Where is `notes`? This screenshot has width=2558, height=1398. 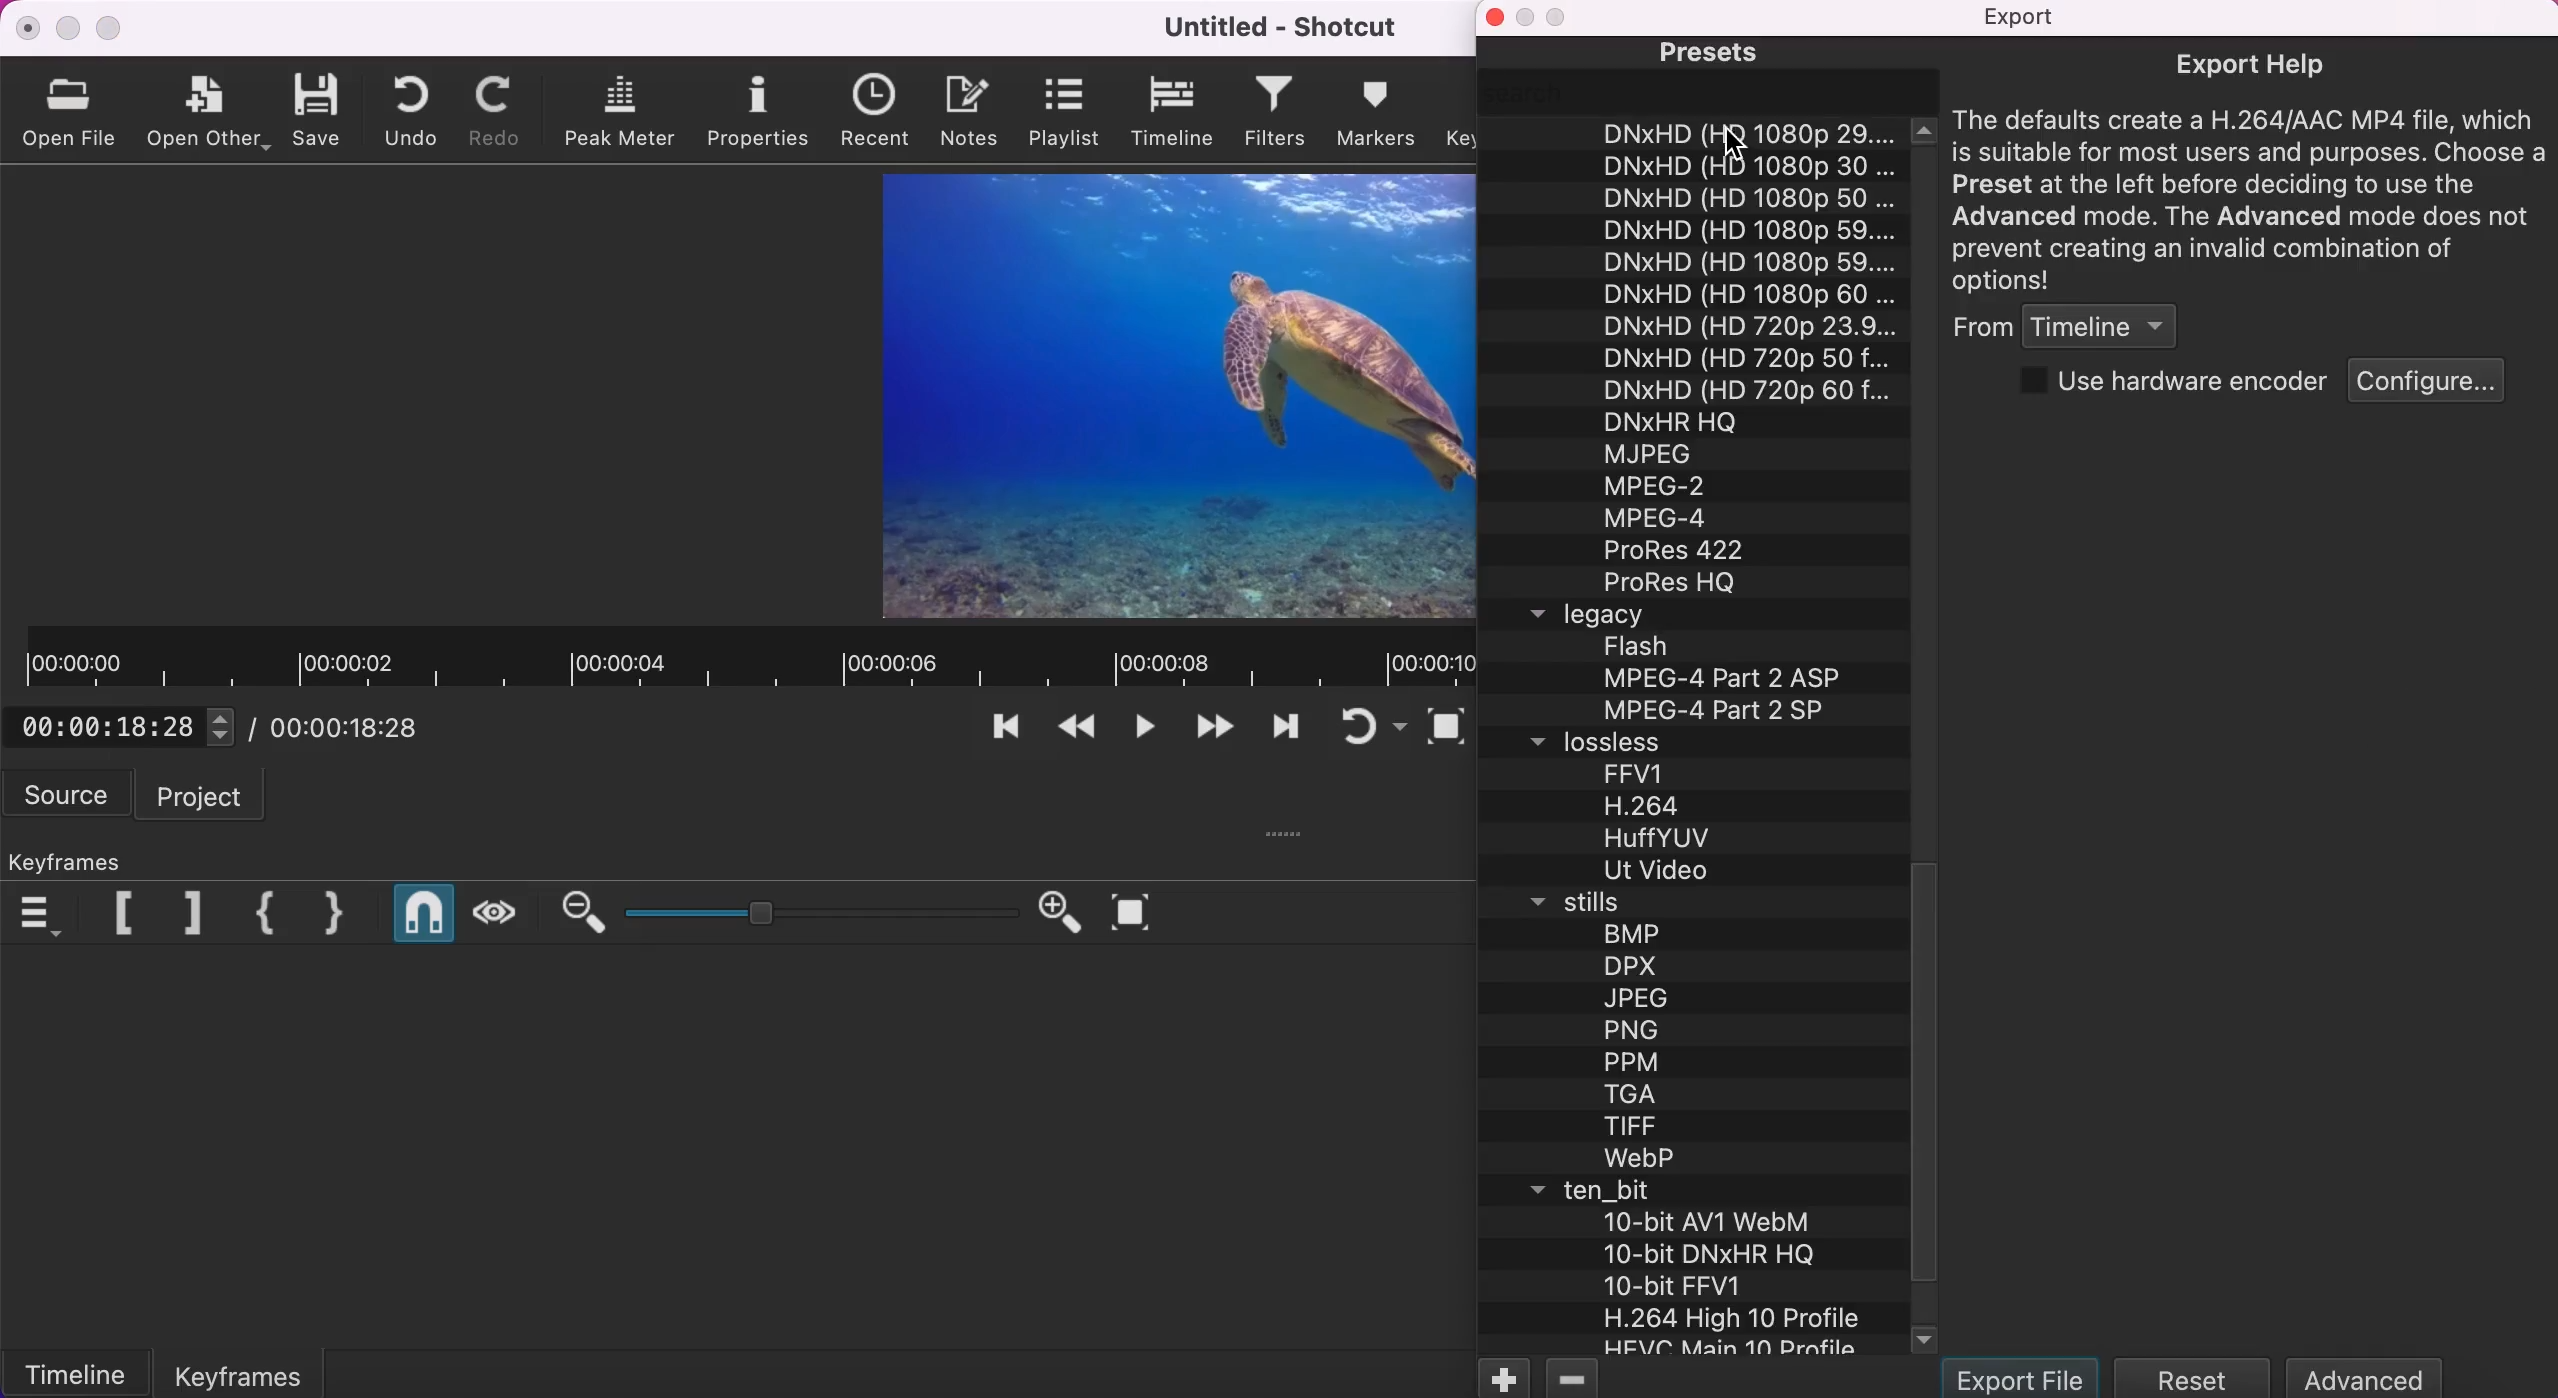
notes is located at coordinates (969, 111).